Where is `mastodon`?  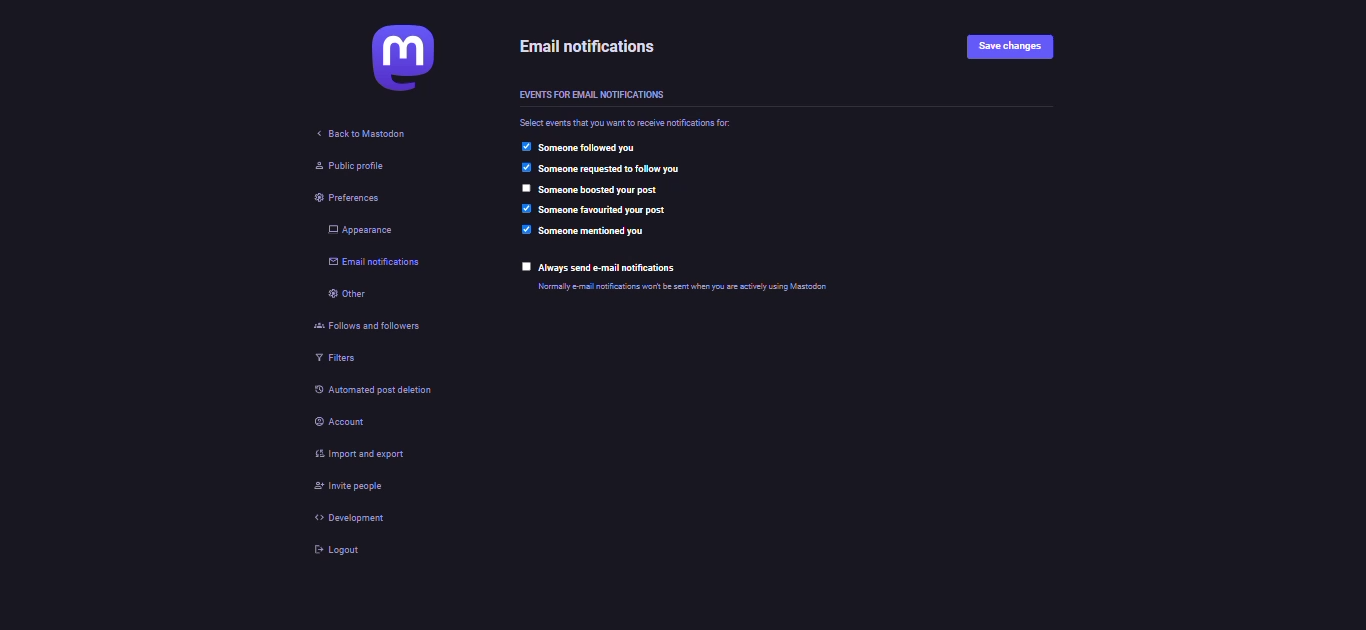 mastodon is located at coordinates (401, 56).